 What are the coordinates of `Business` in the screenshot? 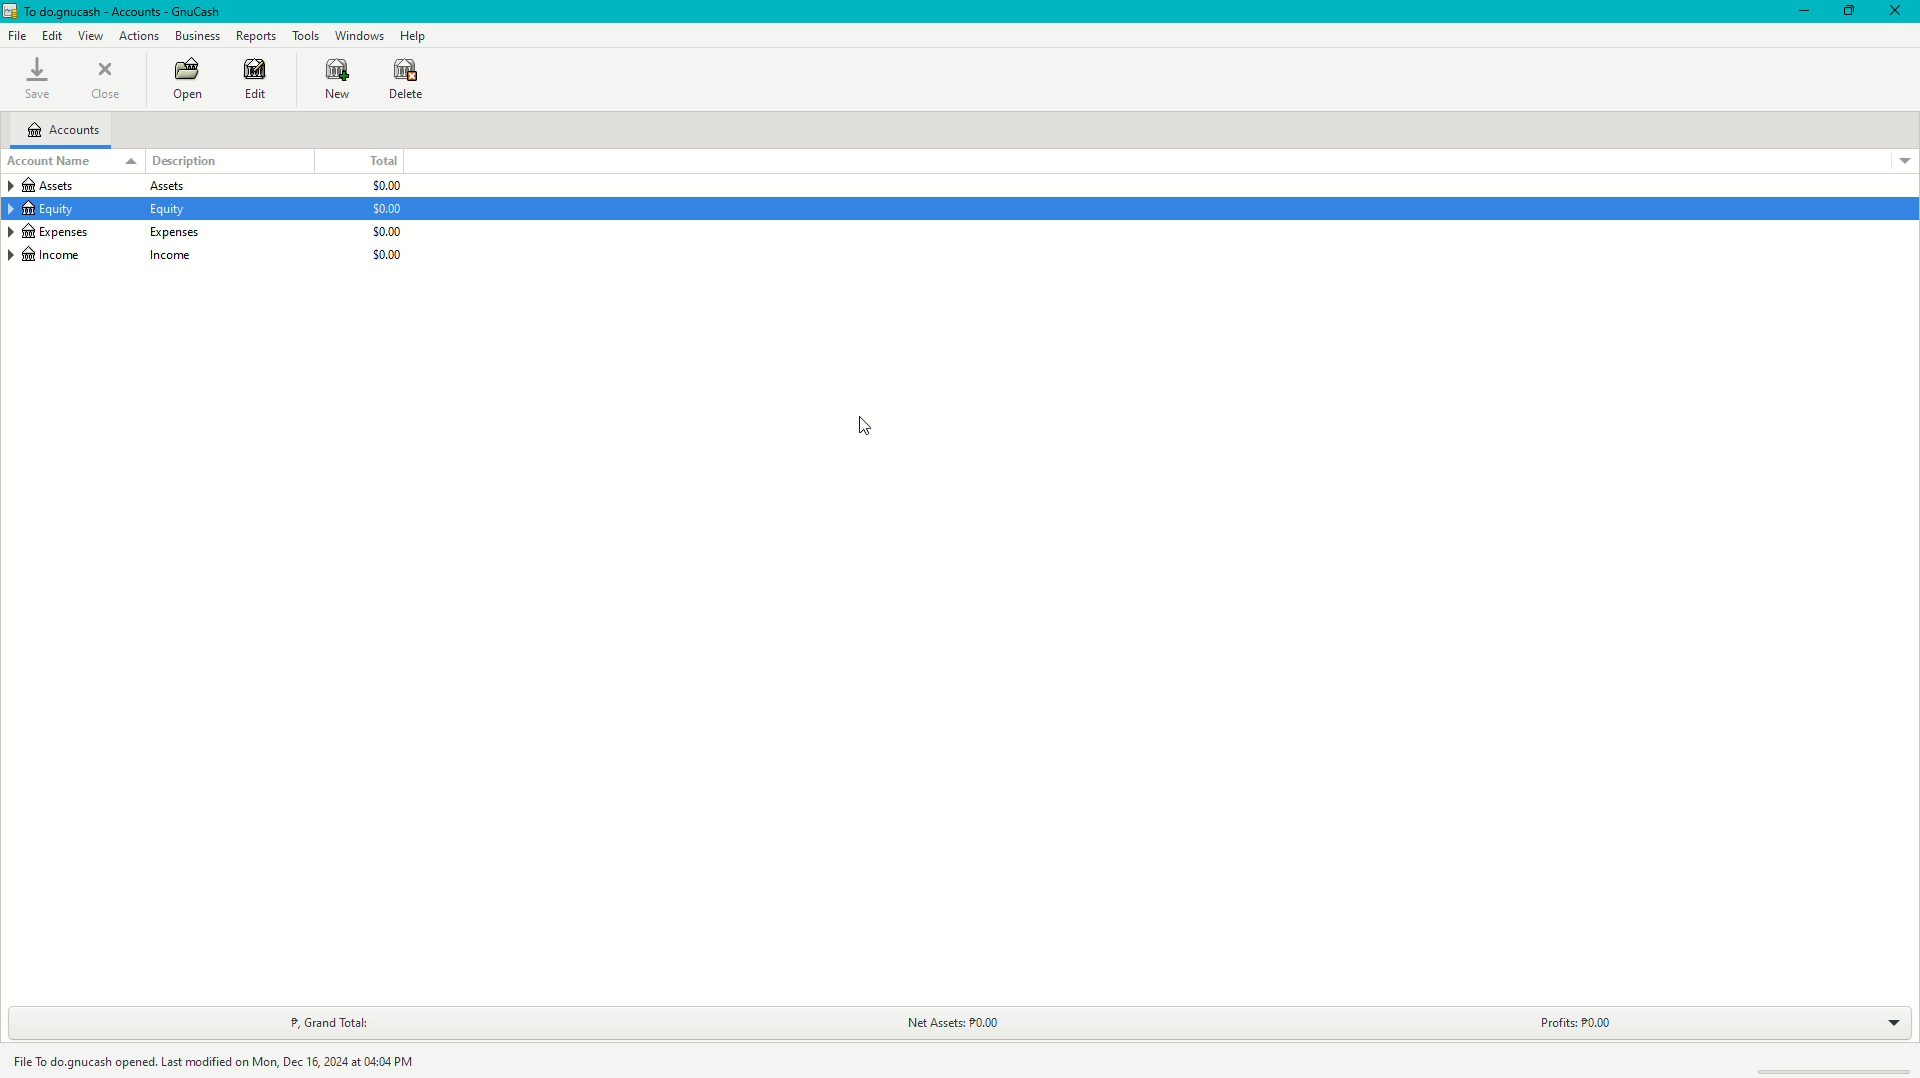 It's located at (200, 35).